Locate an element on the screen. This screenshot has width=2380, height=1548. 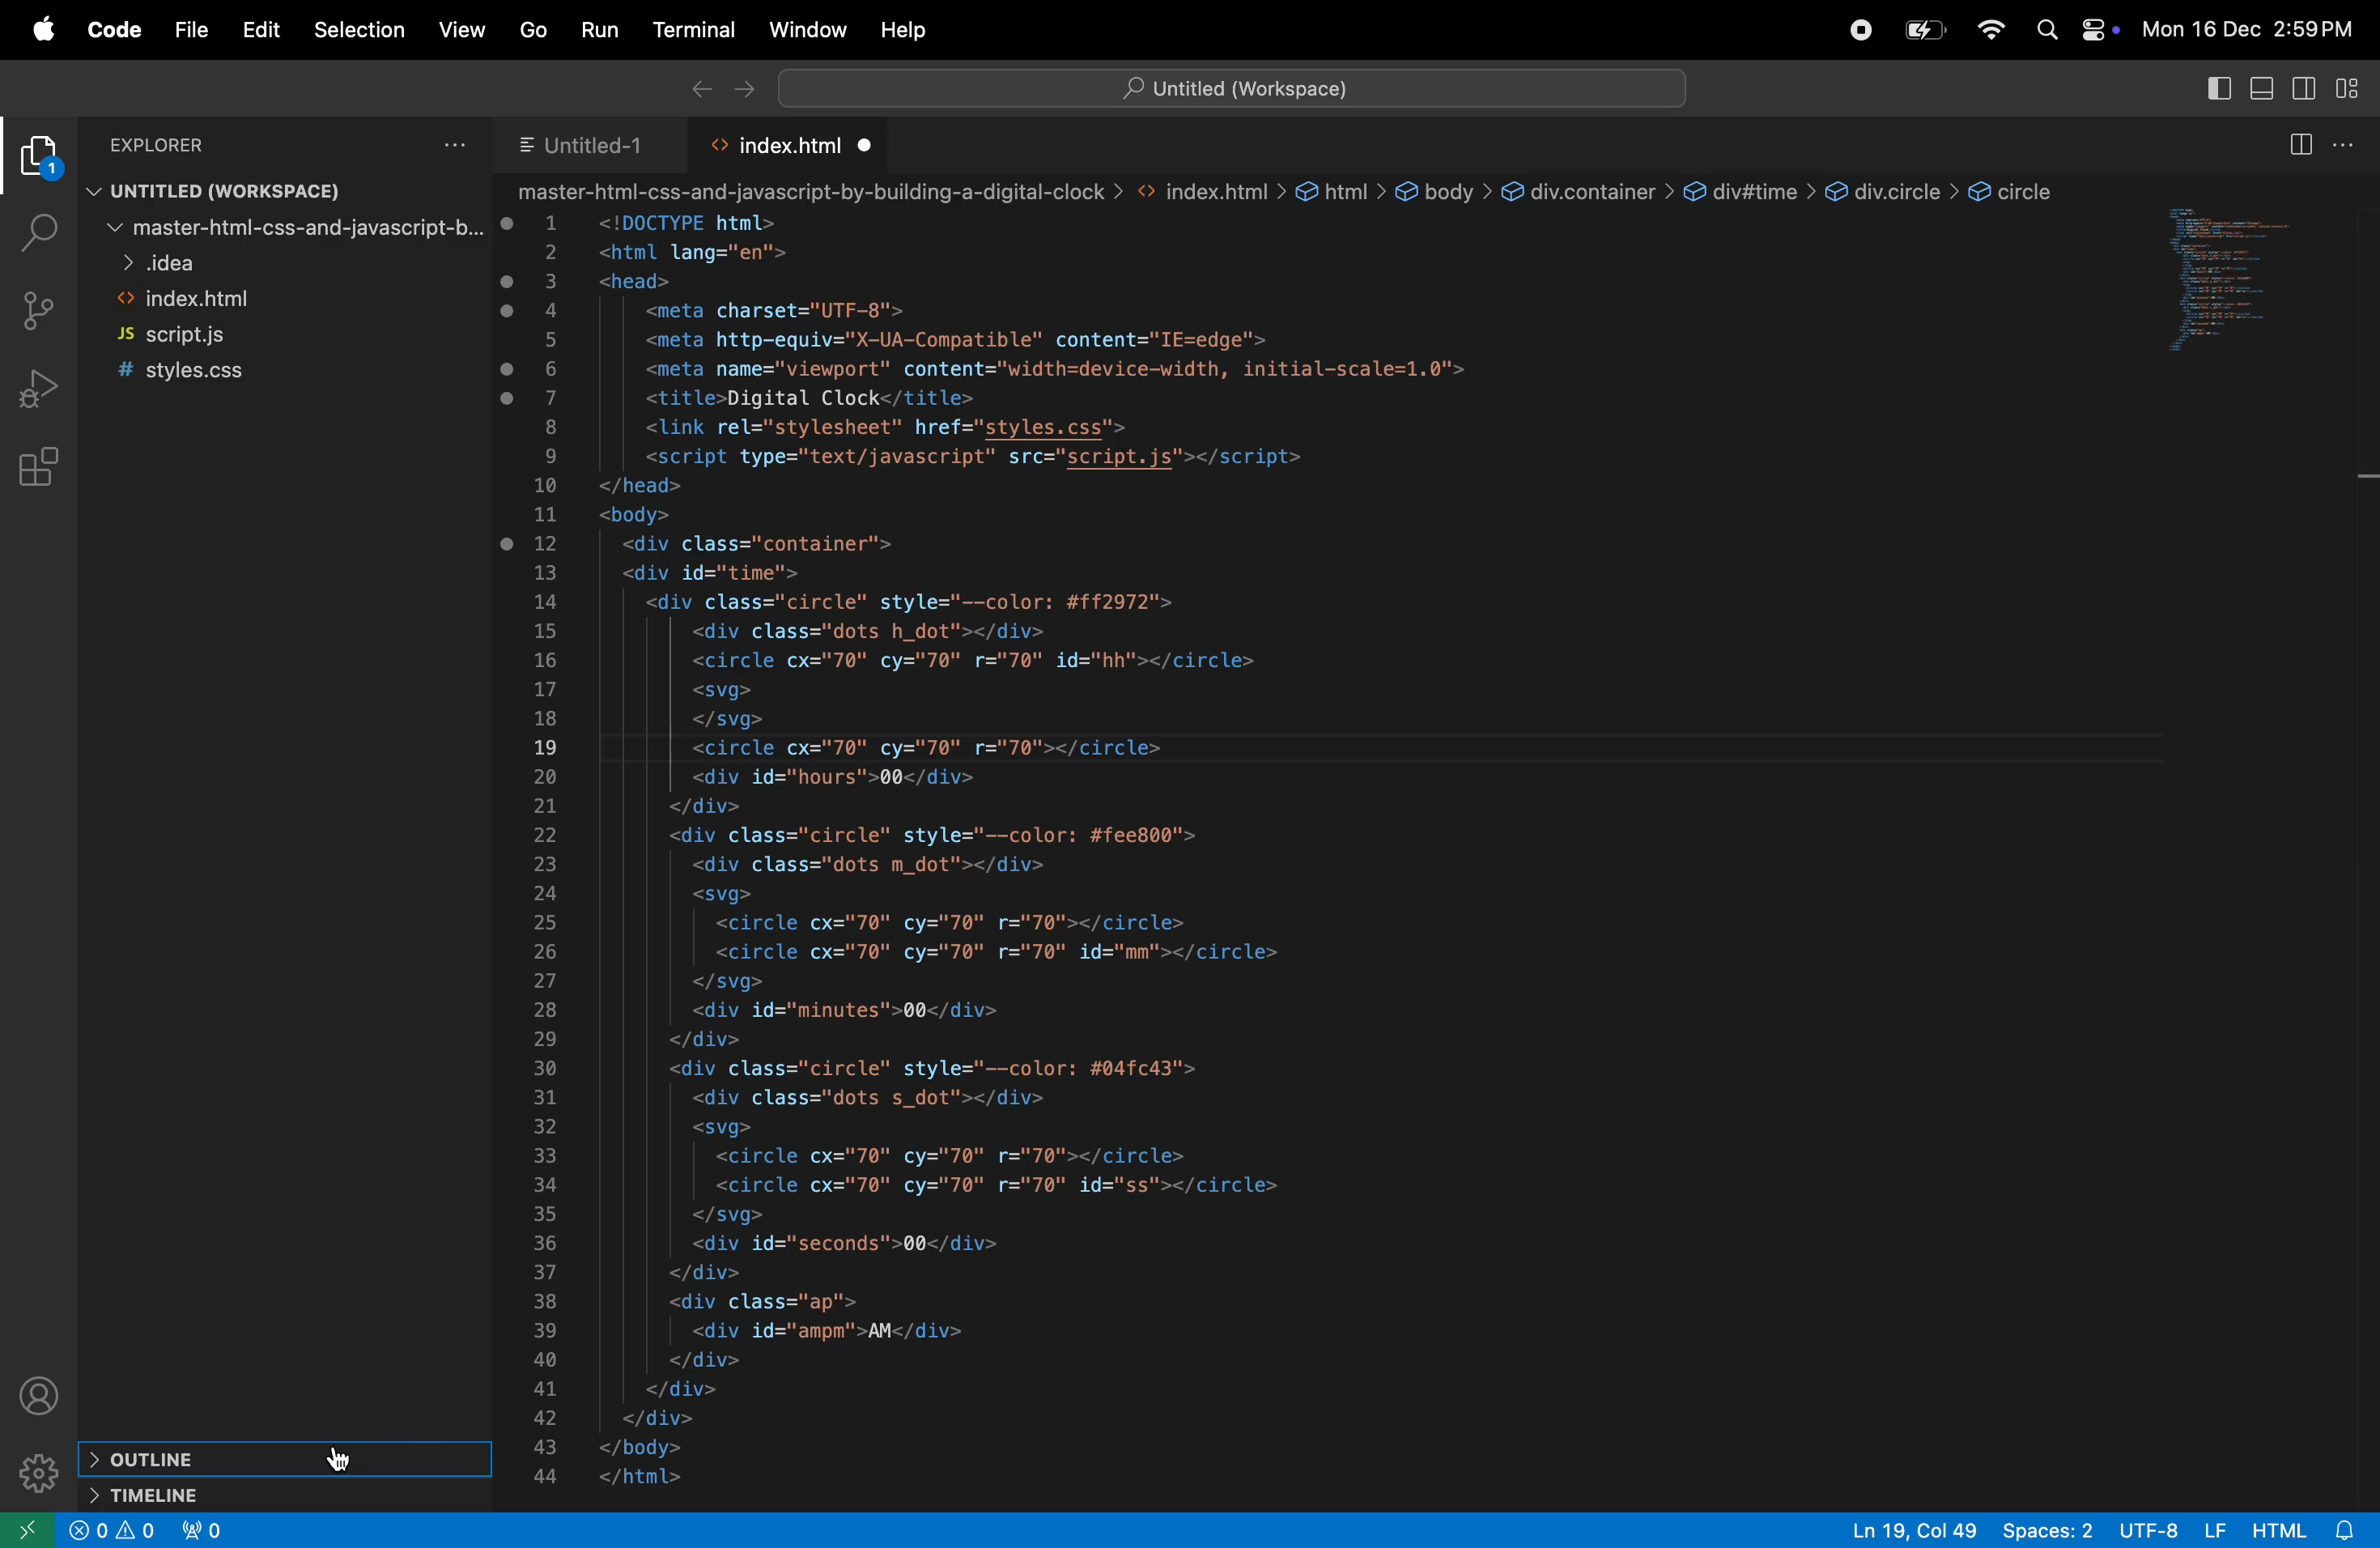
window is located at coordinates (801, 29).